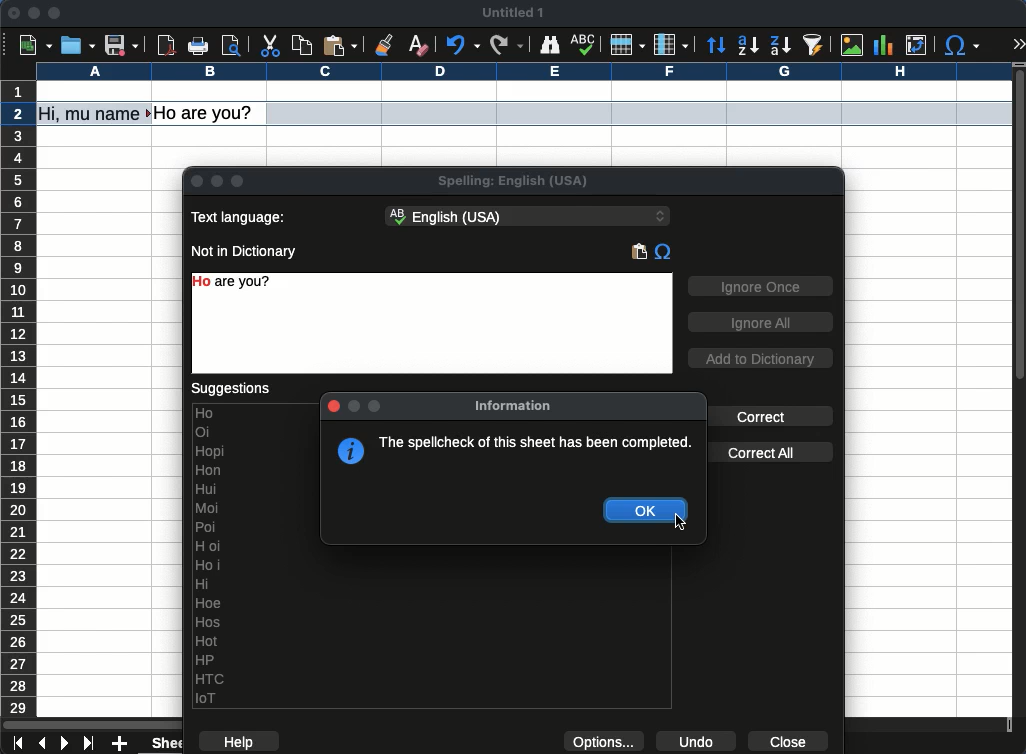  What do you see at coordinates (94, 114) in the screenshot?
I see `Hi, my name` at bounding box center [94, 114].